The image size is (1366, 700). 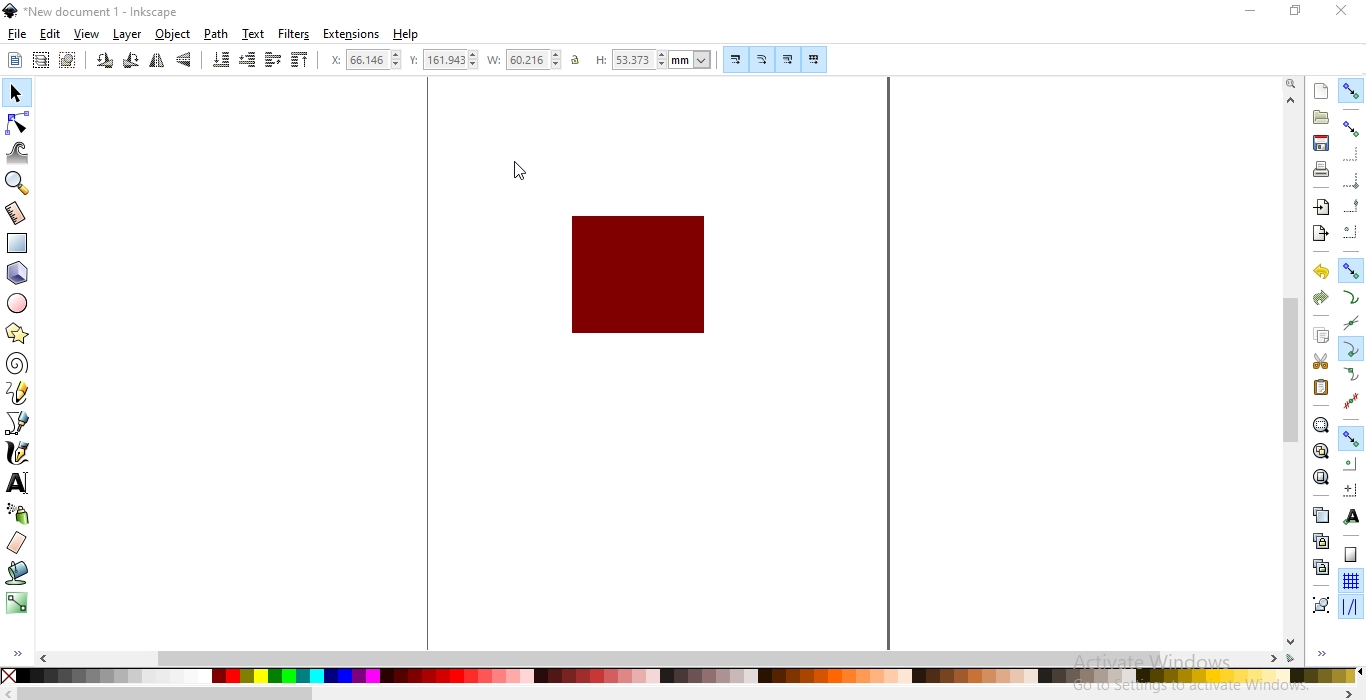 I want to click on 66.146, so click(x=375, y=59).